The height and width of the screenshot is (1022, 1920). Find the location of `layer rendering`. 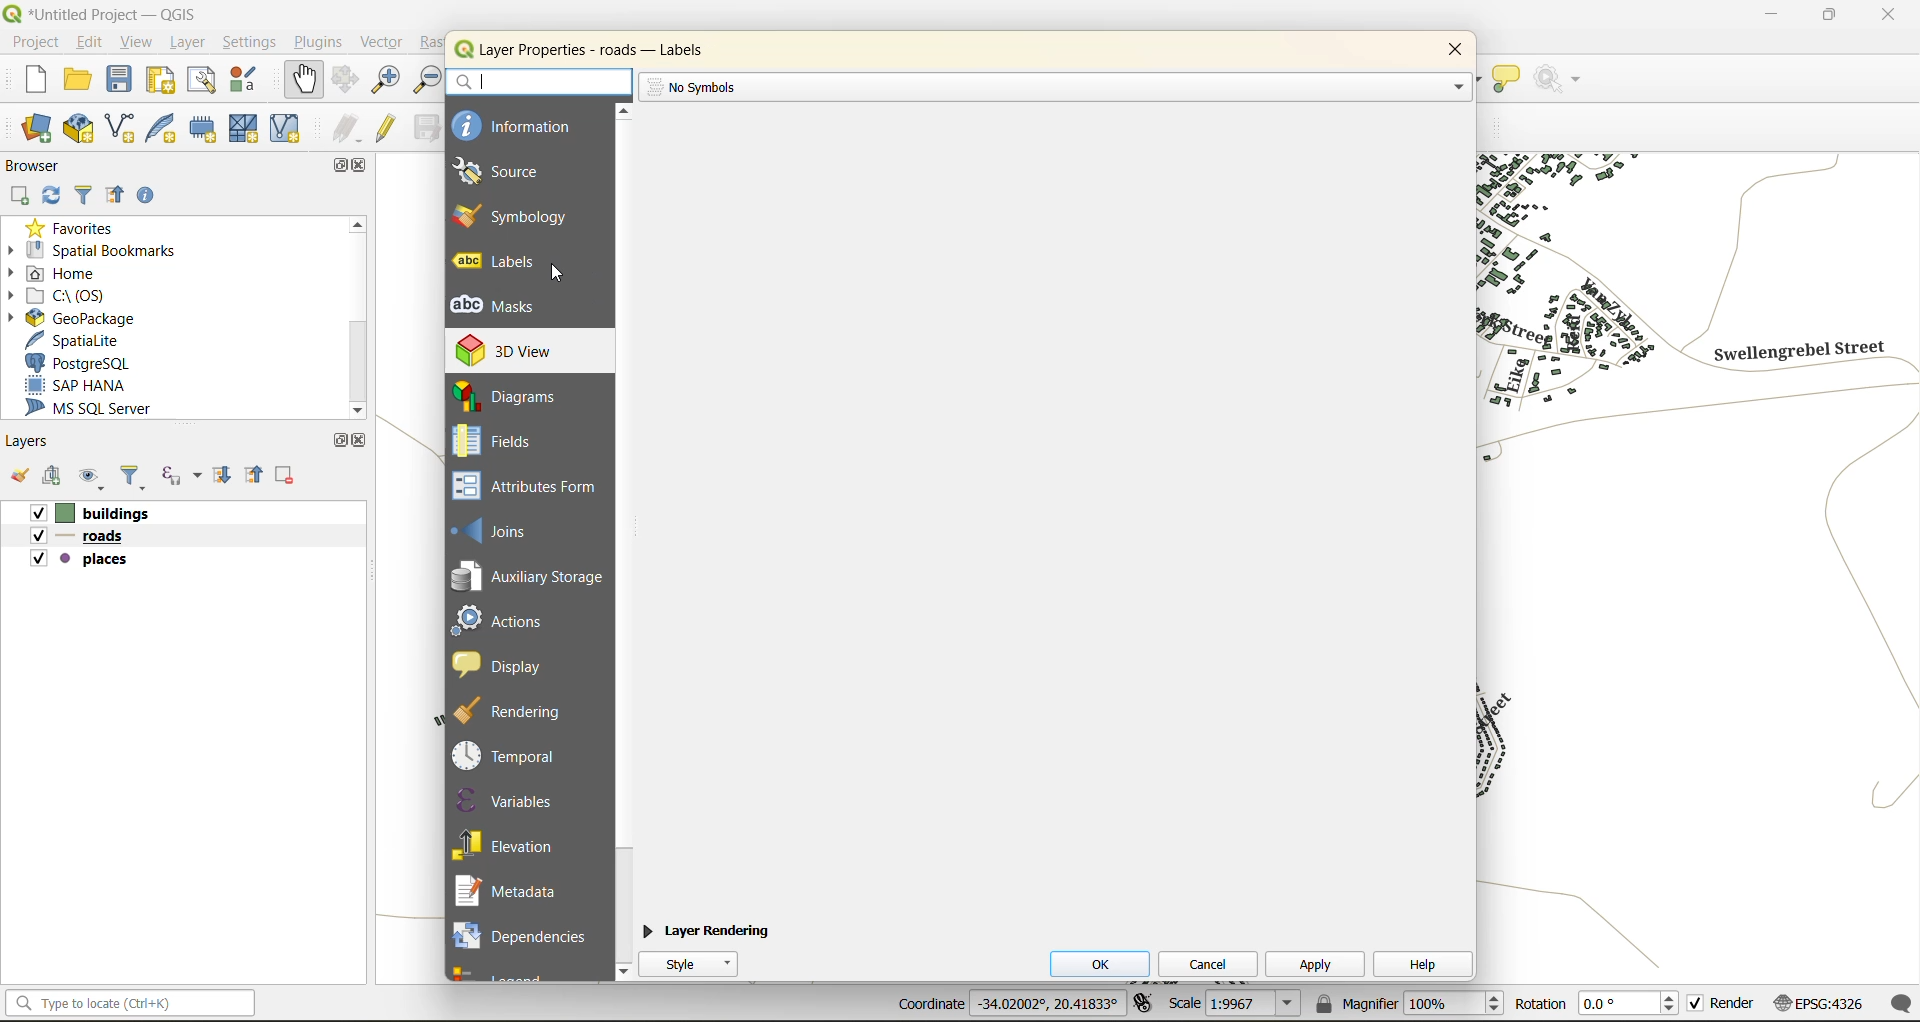

layer rendering is located at coordinates (709, 931).